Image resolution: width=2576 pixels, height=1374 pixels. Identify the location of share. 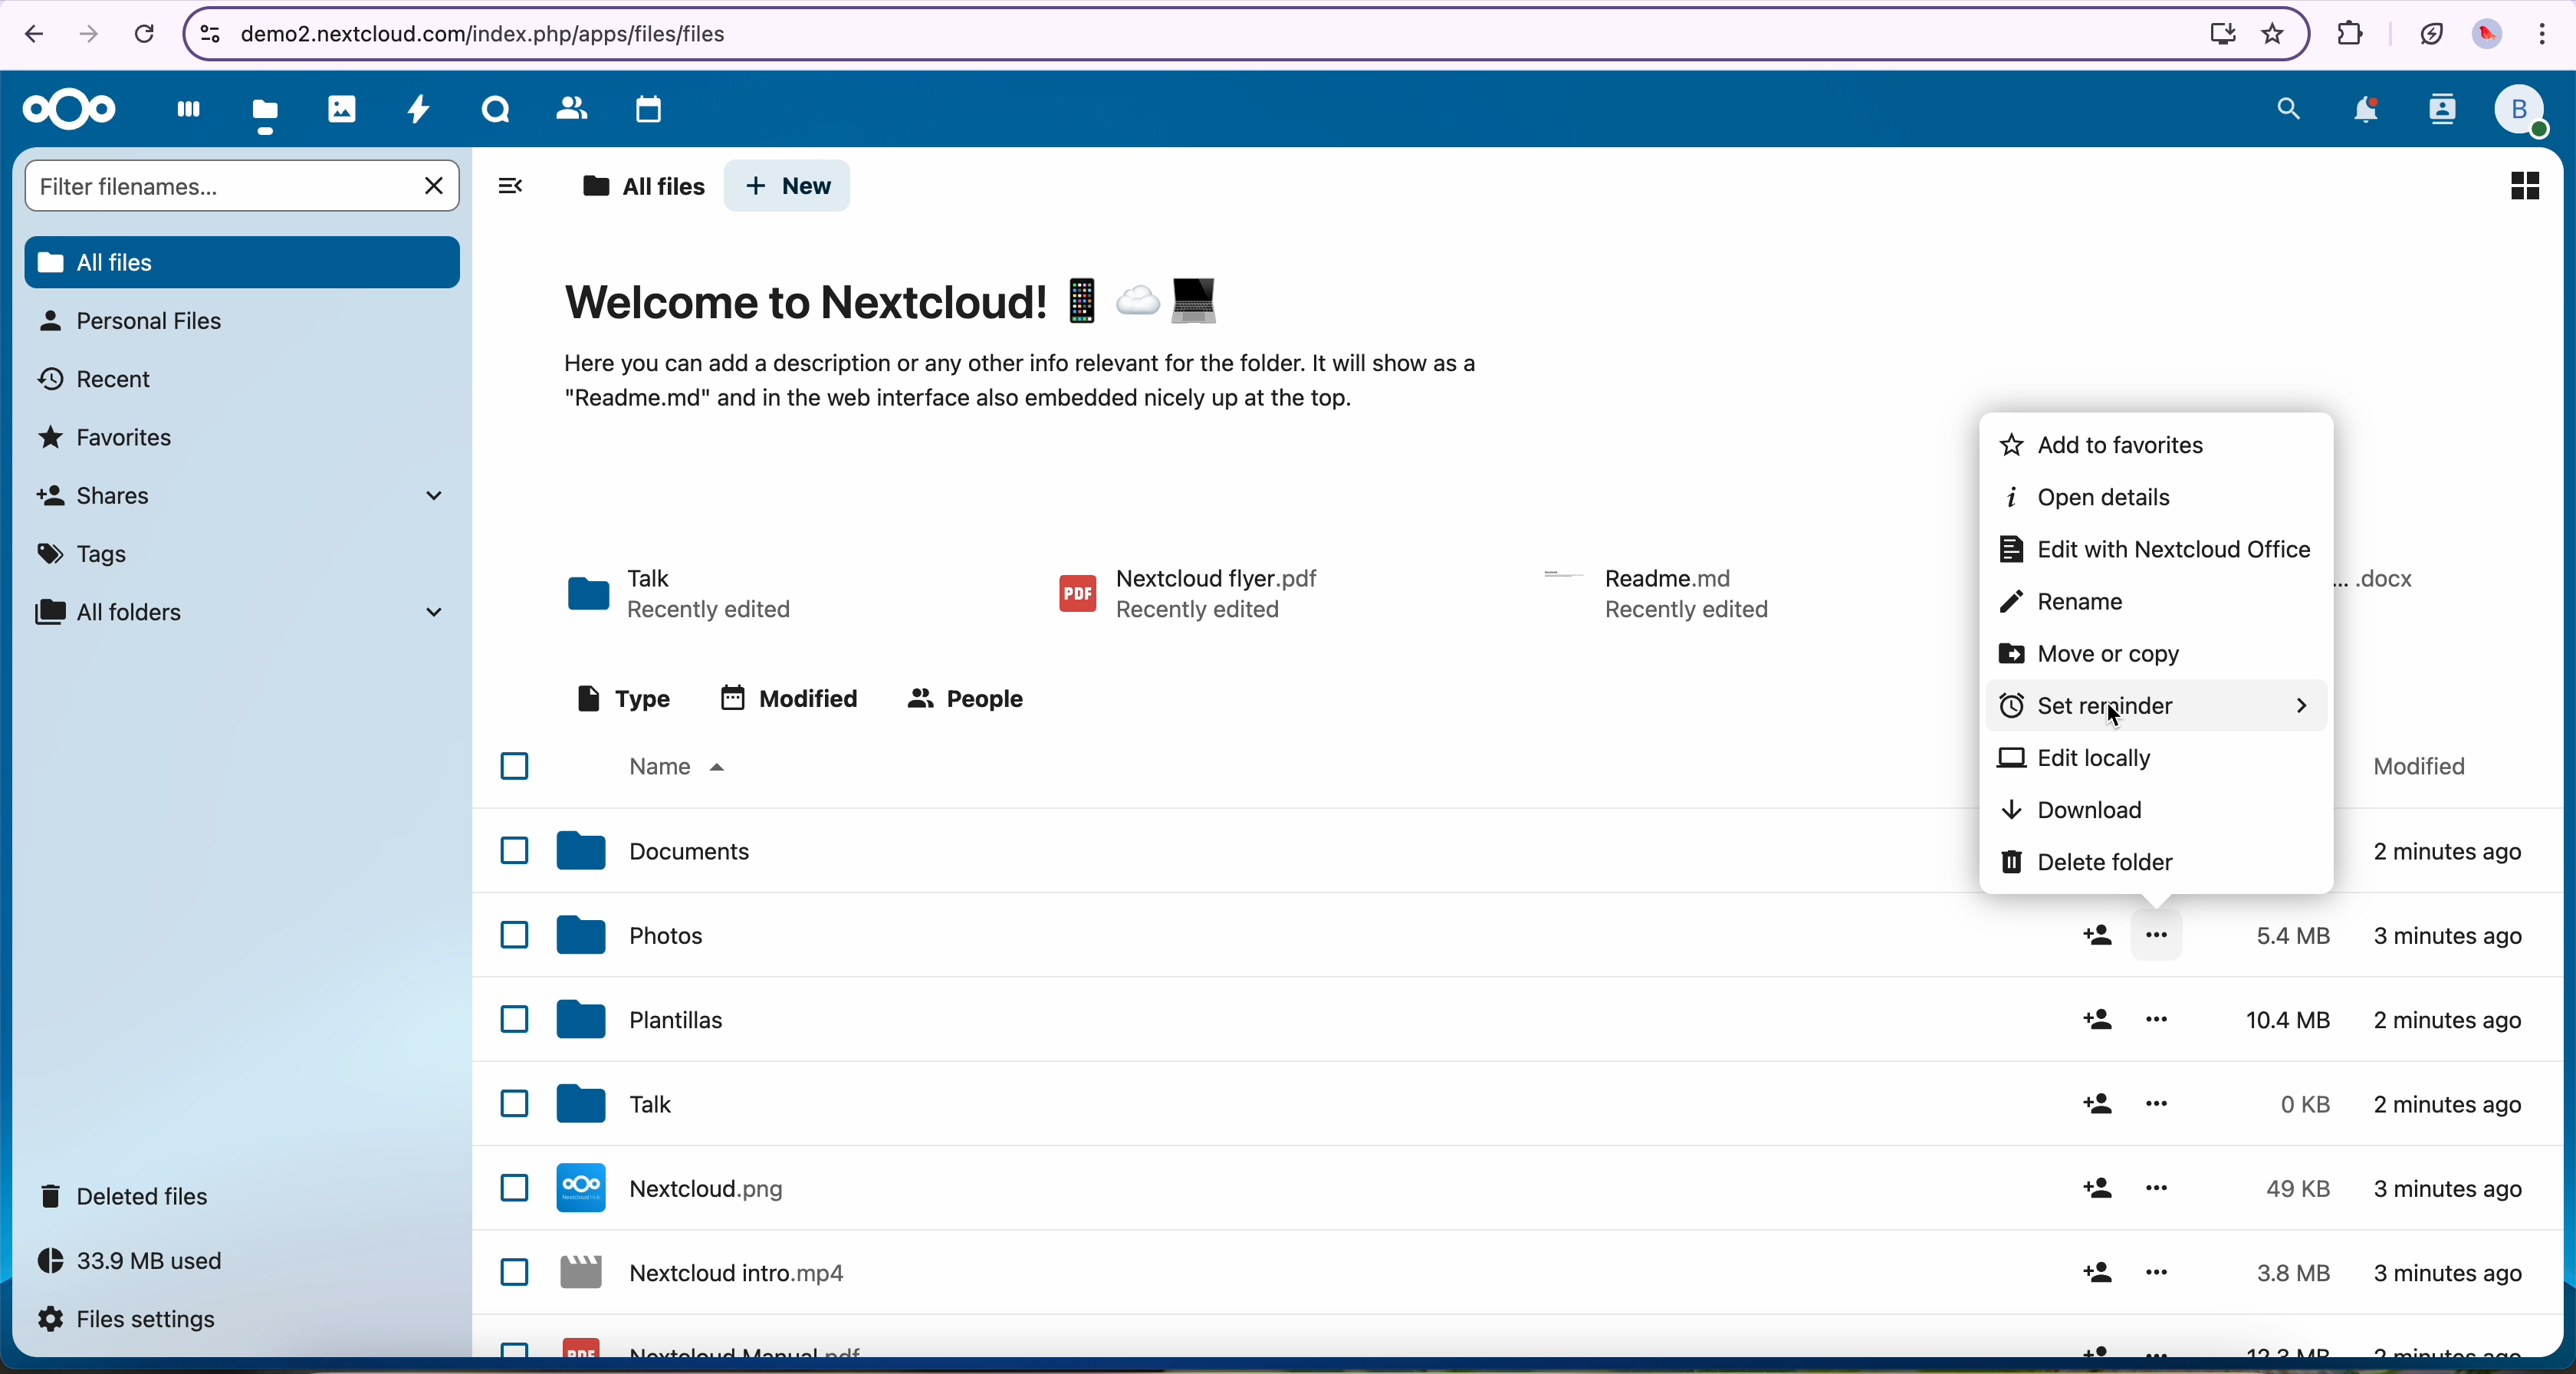
(2094, 1105).